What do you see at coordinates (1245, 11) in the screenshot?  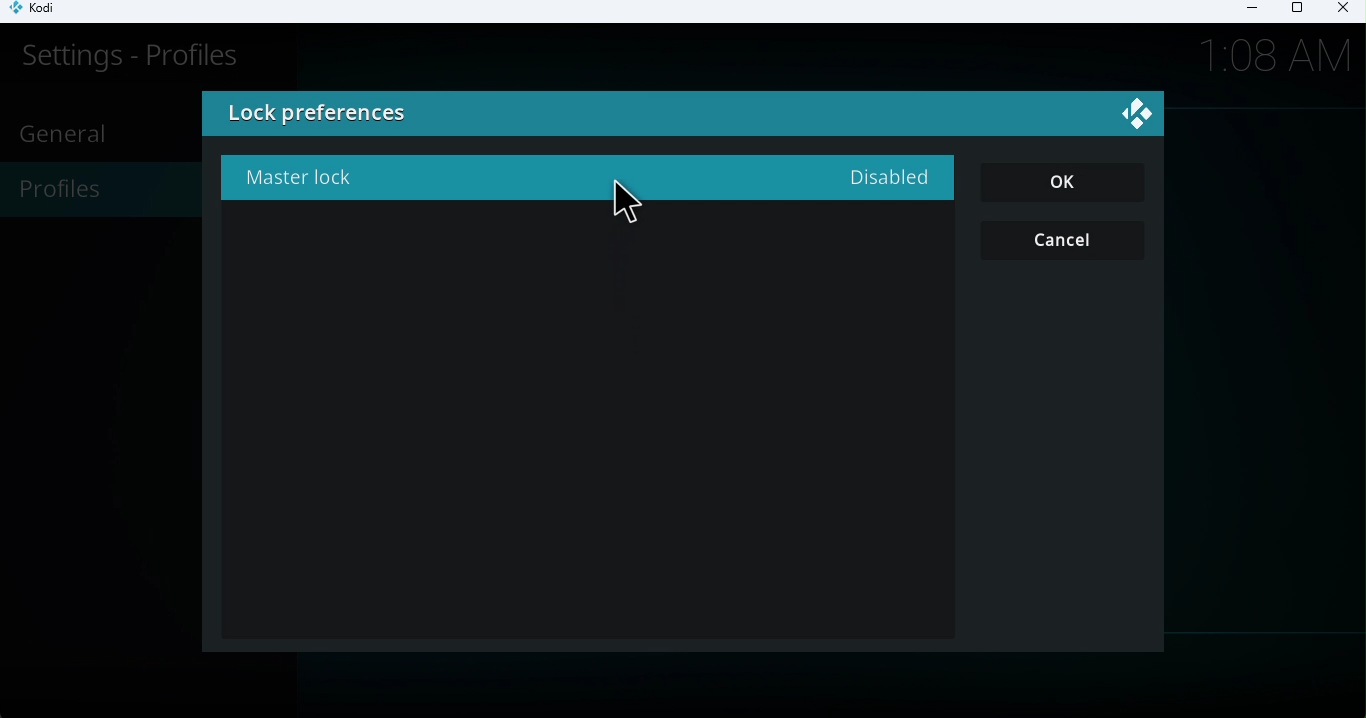 I see `Minimize` at bounding box center [1245, 11].